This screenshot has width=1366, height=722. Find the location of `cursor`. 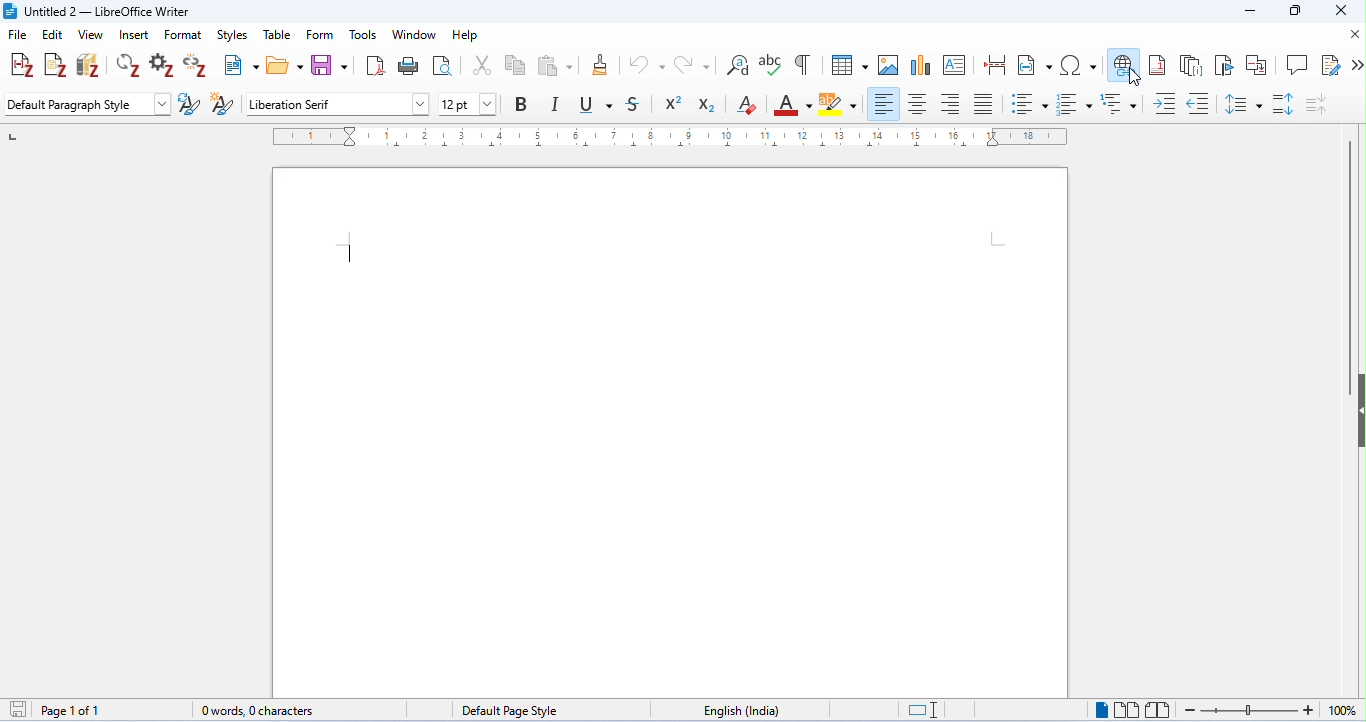

cursor is located at coordinates (1134, 77).